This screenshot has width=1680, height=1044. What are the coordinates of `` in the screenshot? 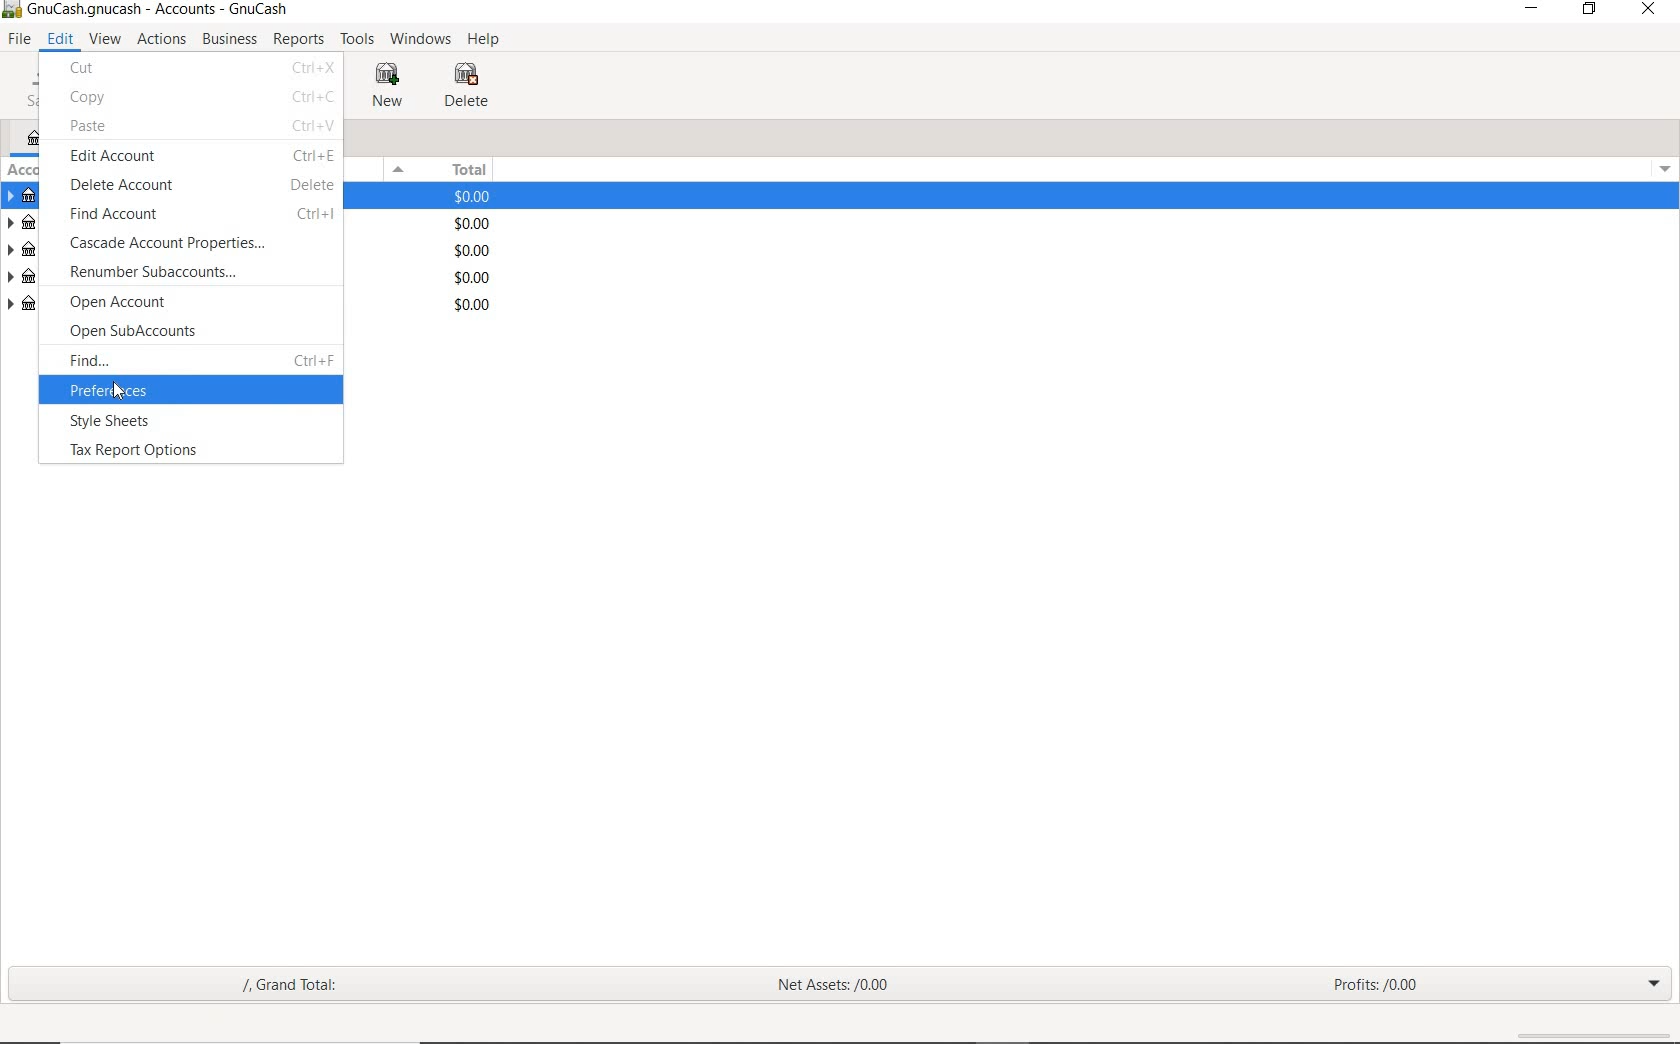 It's located at (312, 97).